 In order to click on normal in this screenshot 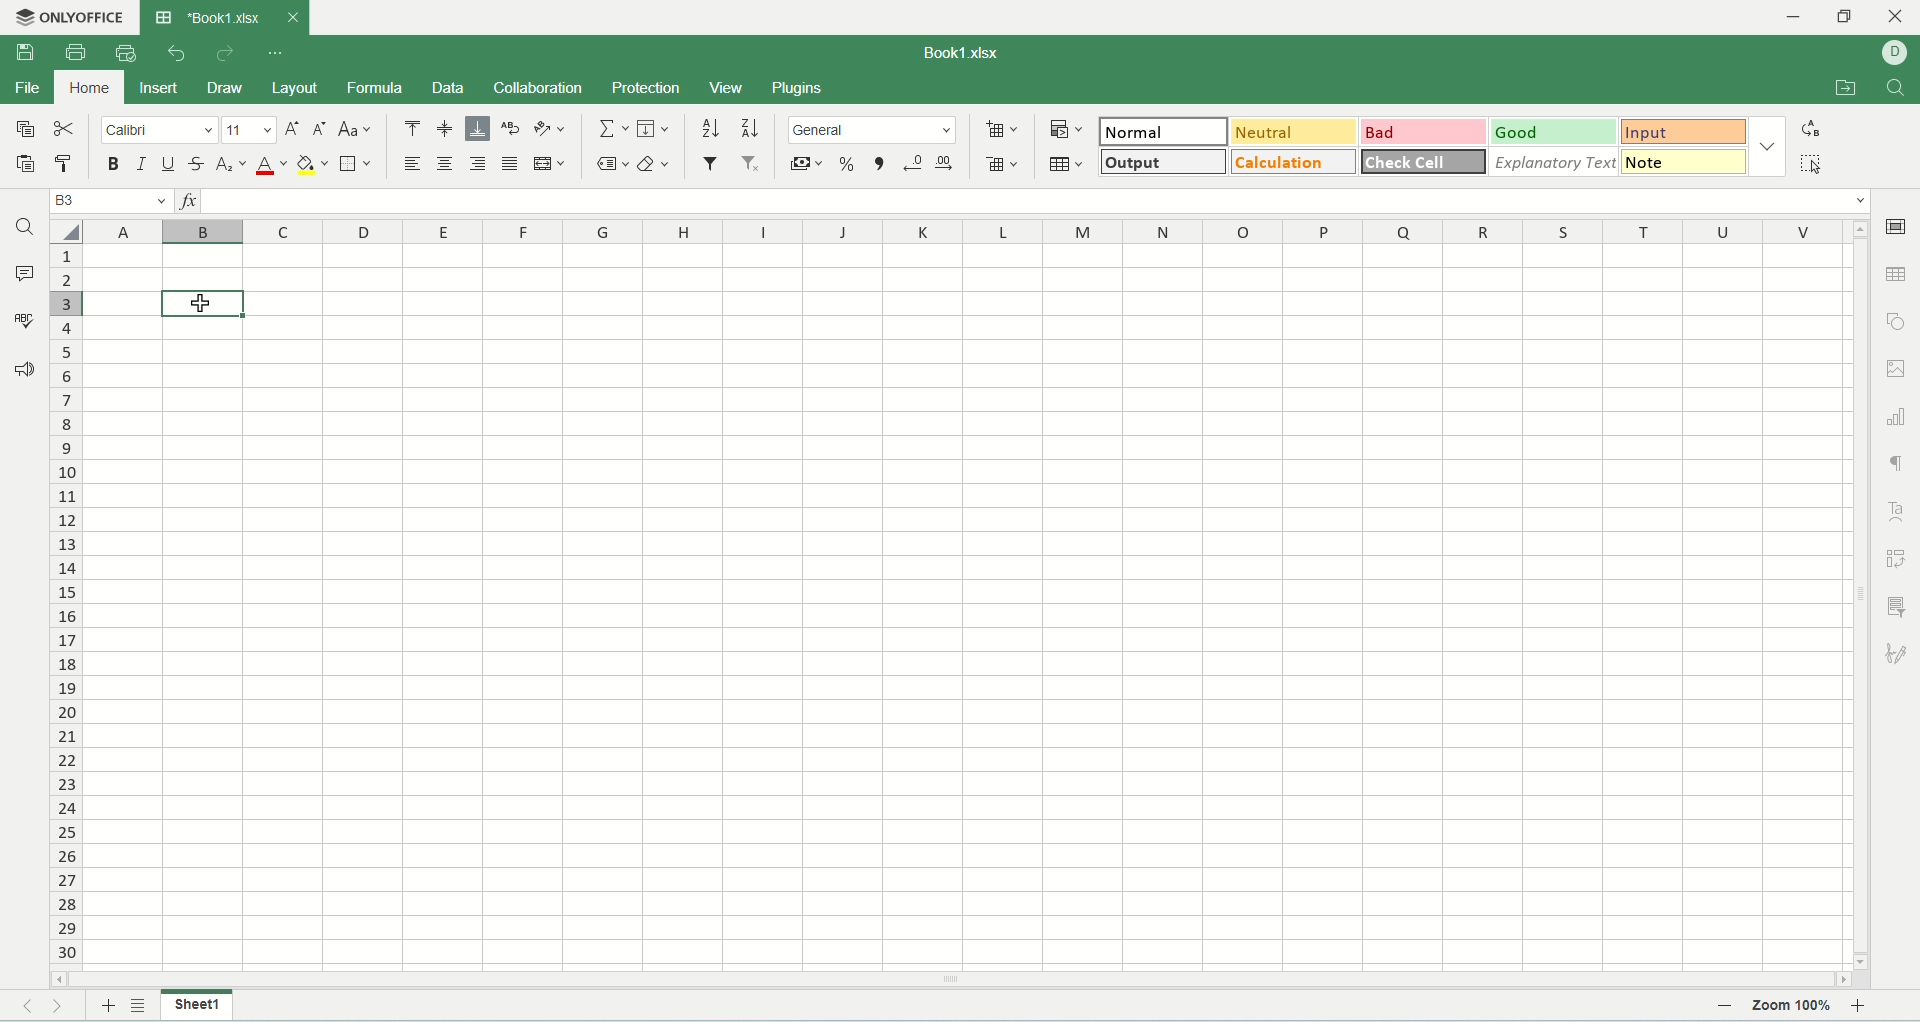, I will do `click(1166, 131)`.